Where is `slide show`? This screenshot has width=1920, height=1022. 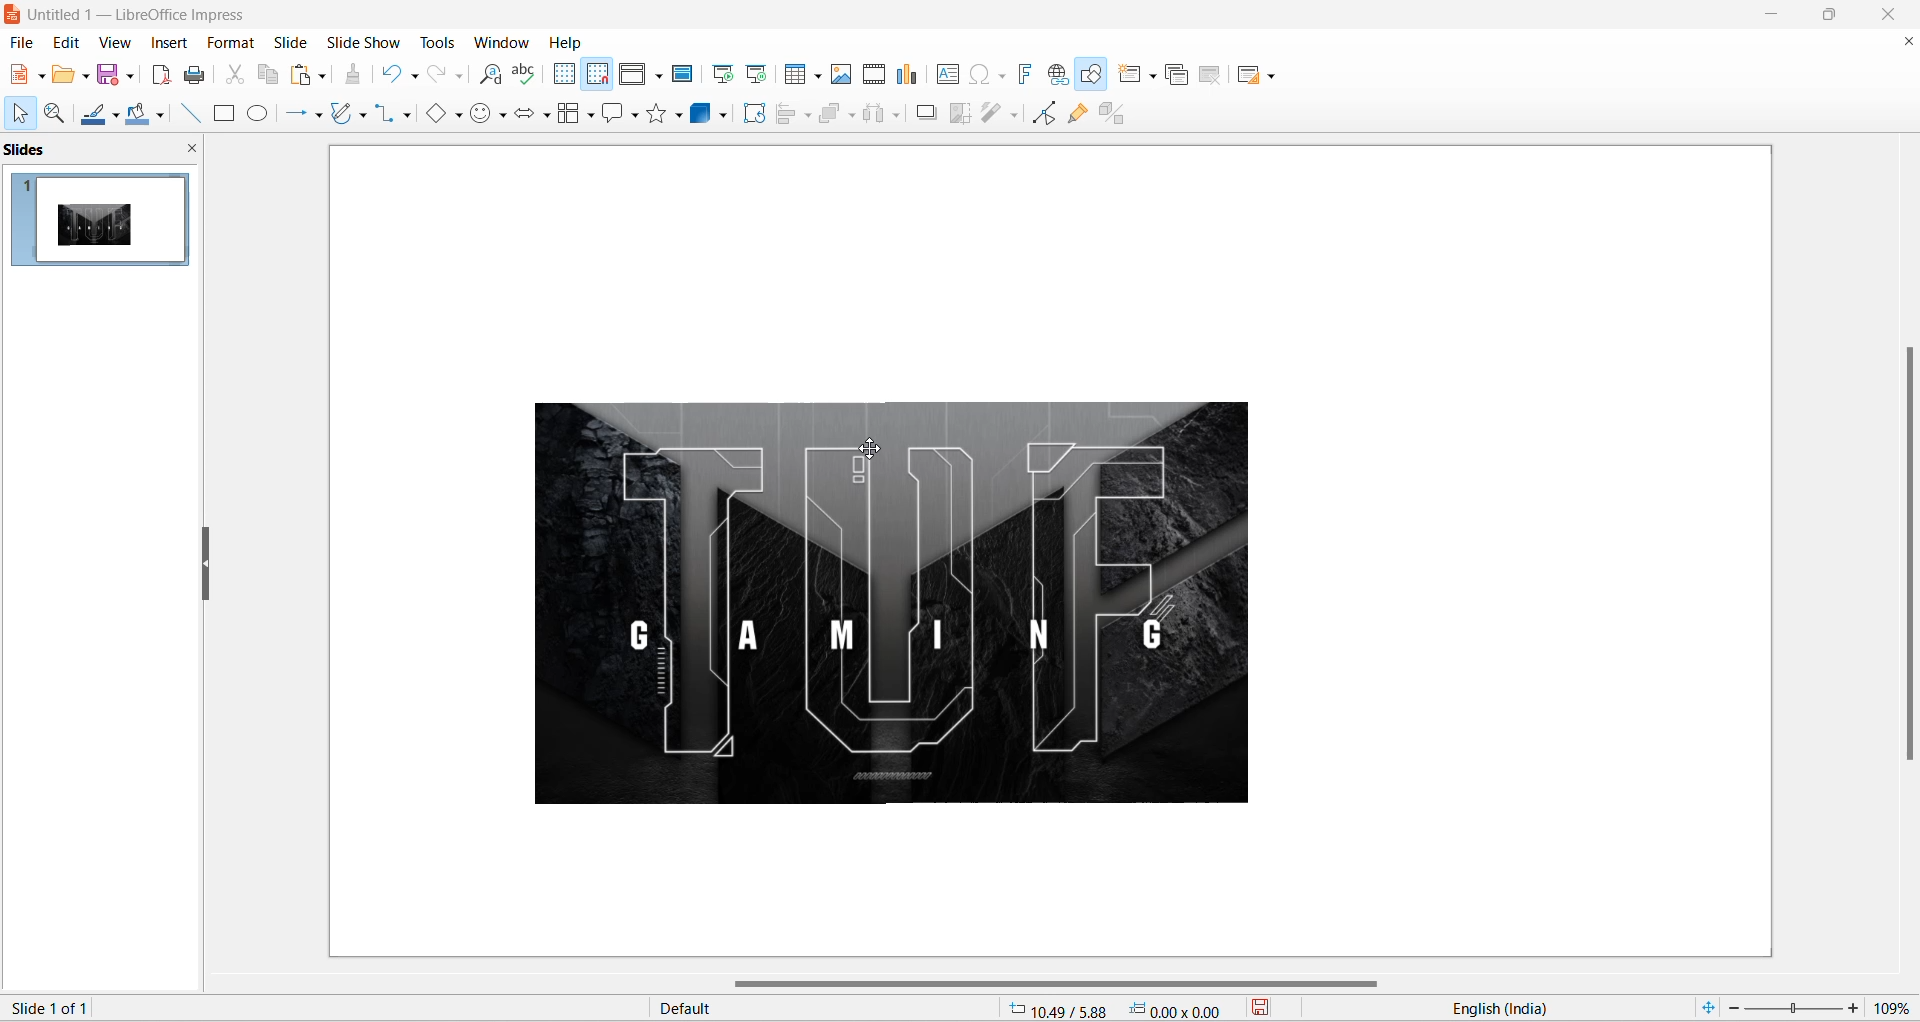 slide show is located at coordinates (367, 40).